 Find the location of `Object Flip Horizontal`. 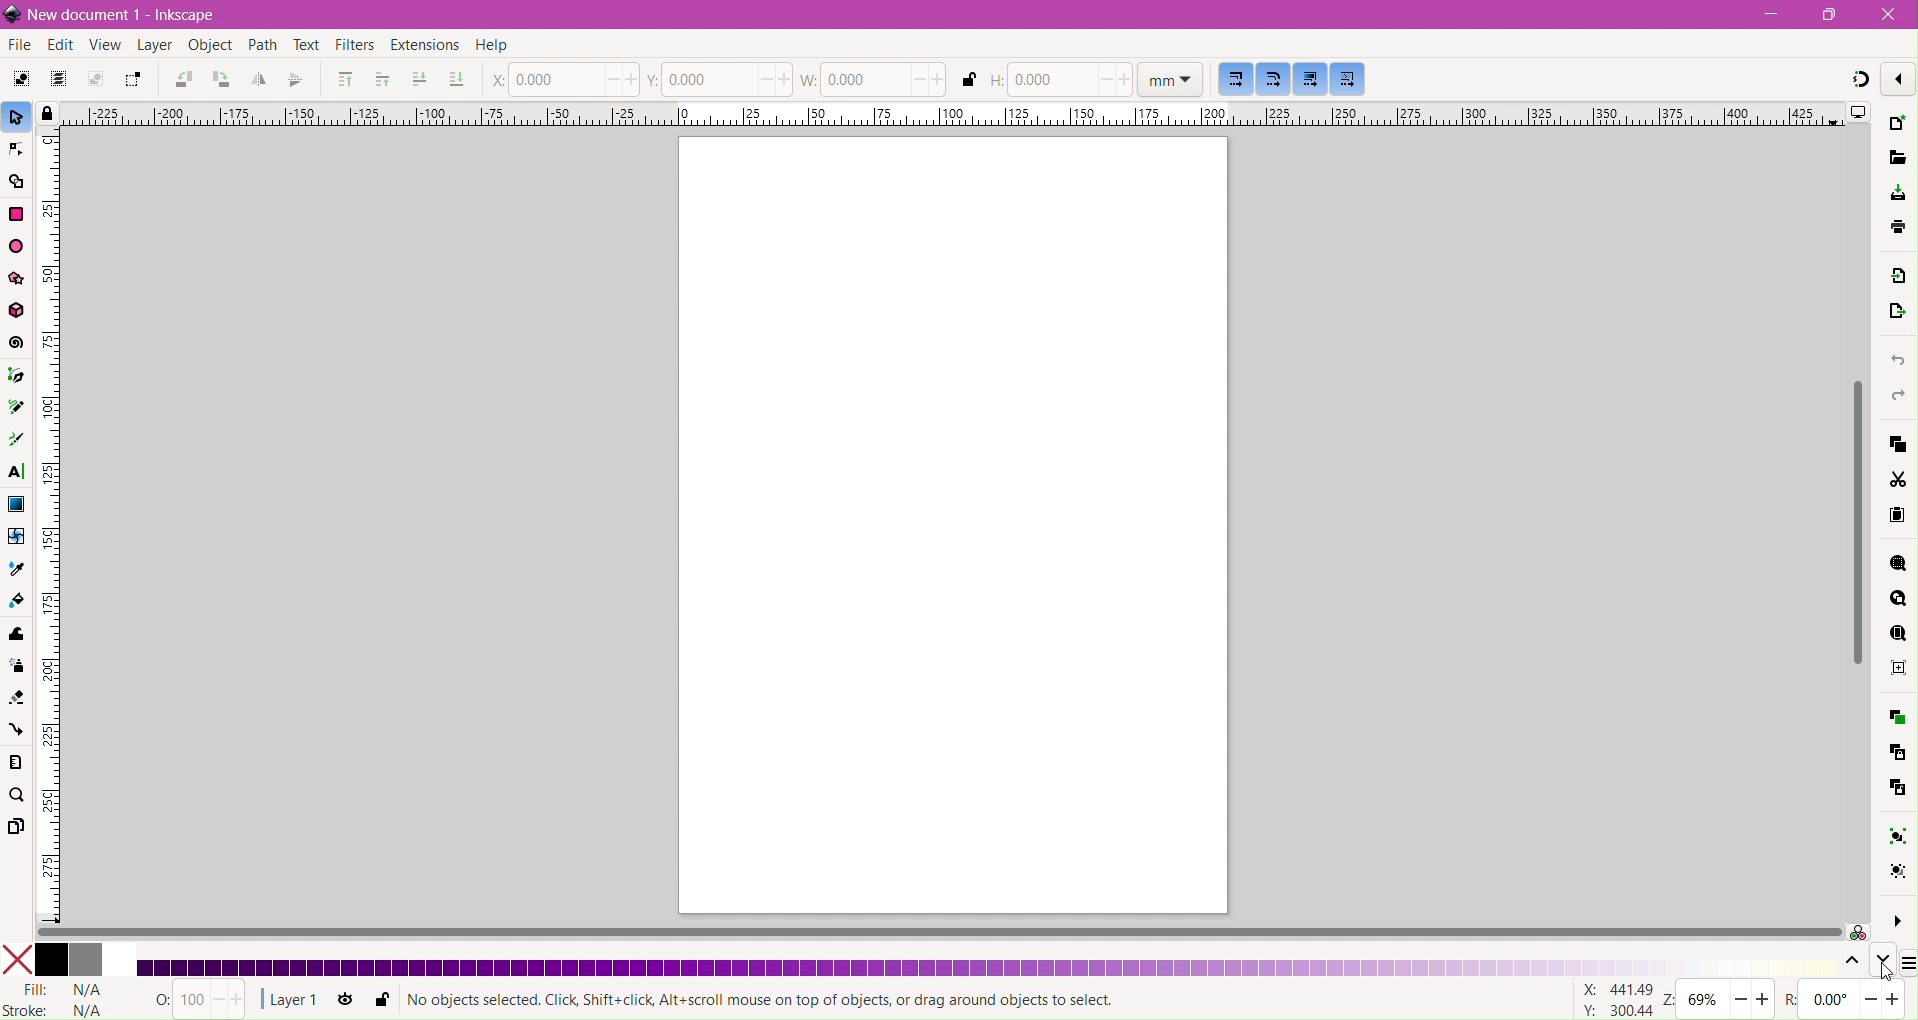

Object Flip Horizontal is located at coordinates (257, 82).